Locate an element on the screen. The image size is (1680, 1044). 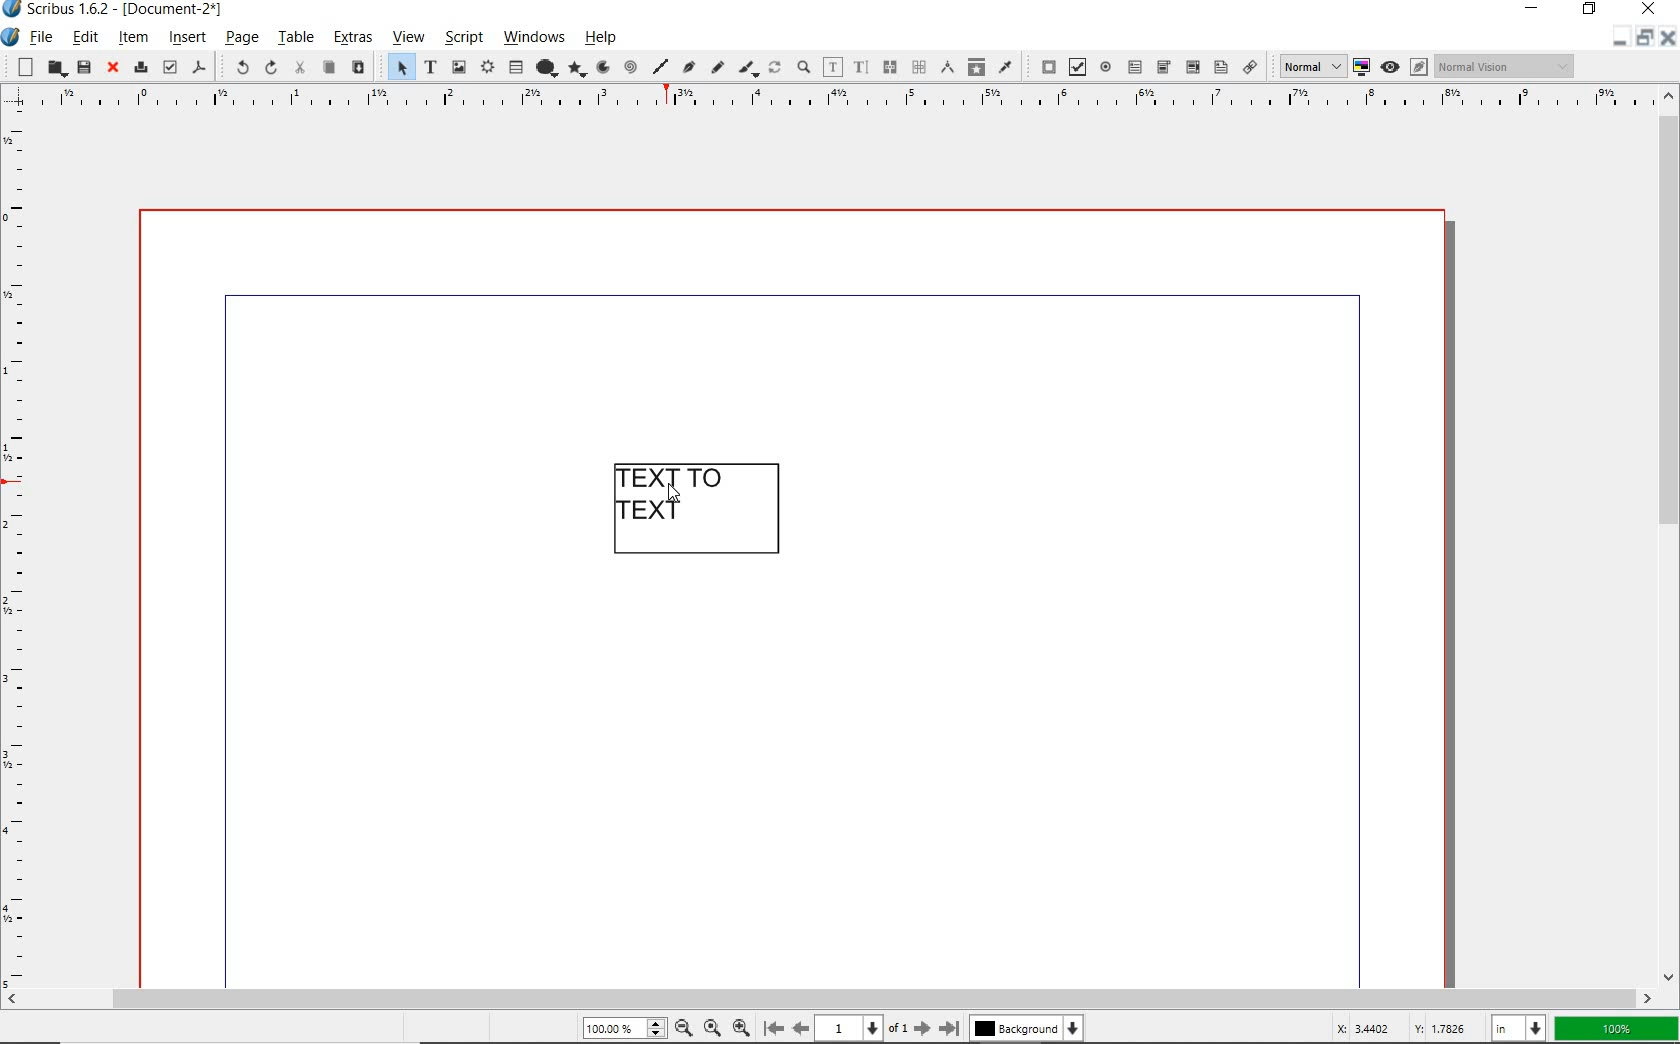
redo is located at coordinates (269, 69).